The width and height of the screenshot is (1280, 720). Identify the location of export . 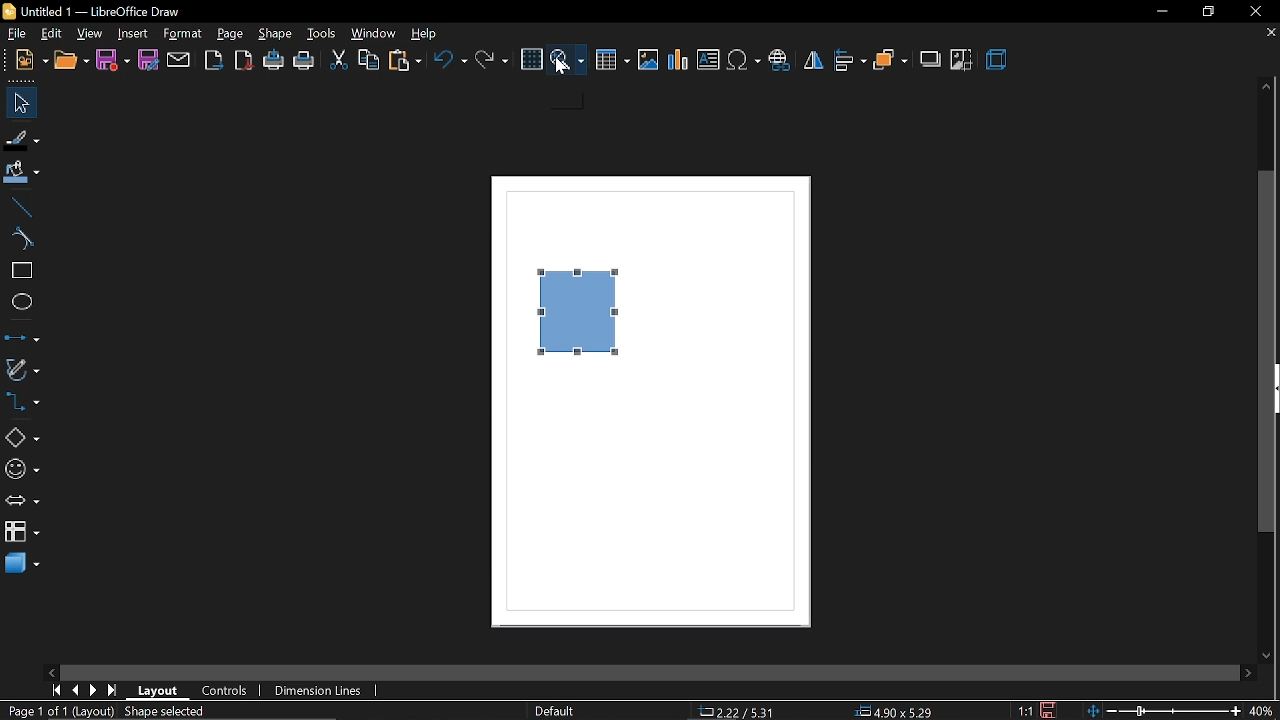
(214, 61).